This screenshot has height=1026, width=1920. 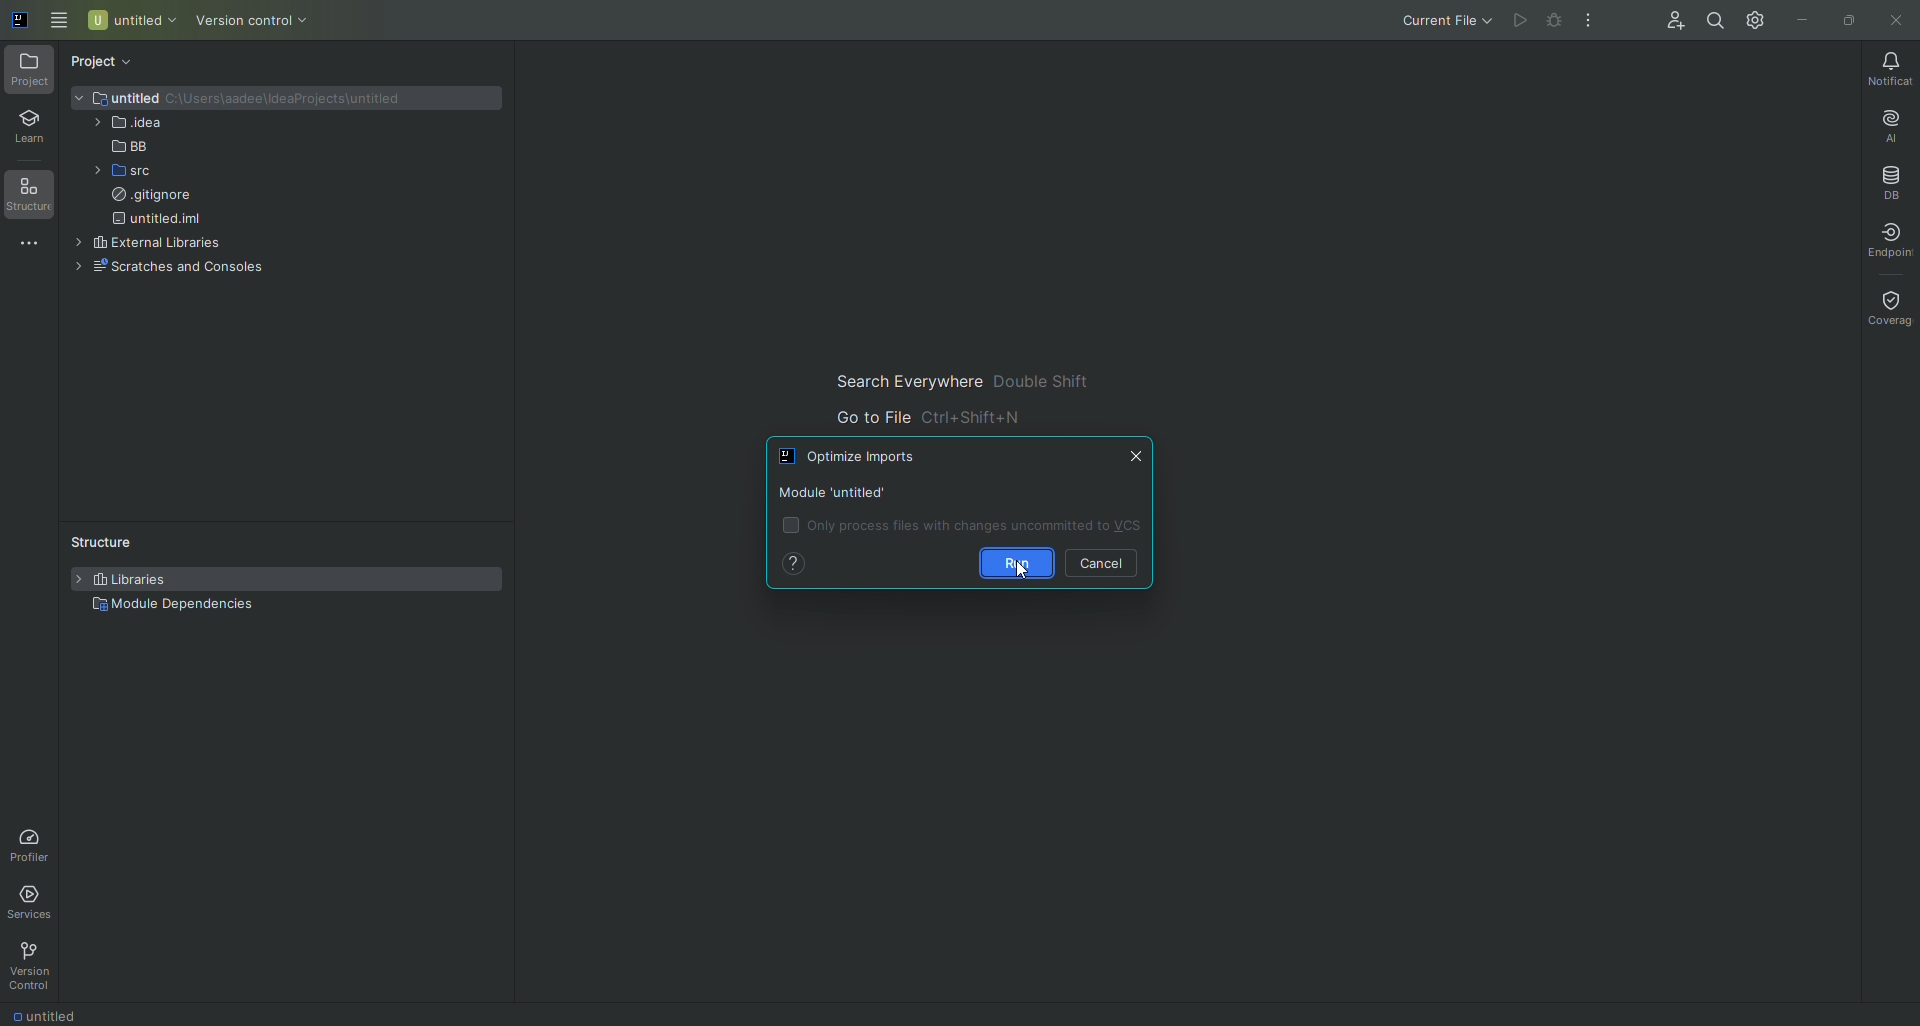 I want to click on Help, so click(x=801, y=564).